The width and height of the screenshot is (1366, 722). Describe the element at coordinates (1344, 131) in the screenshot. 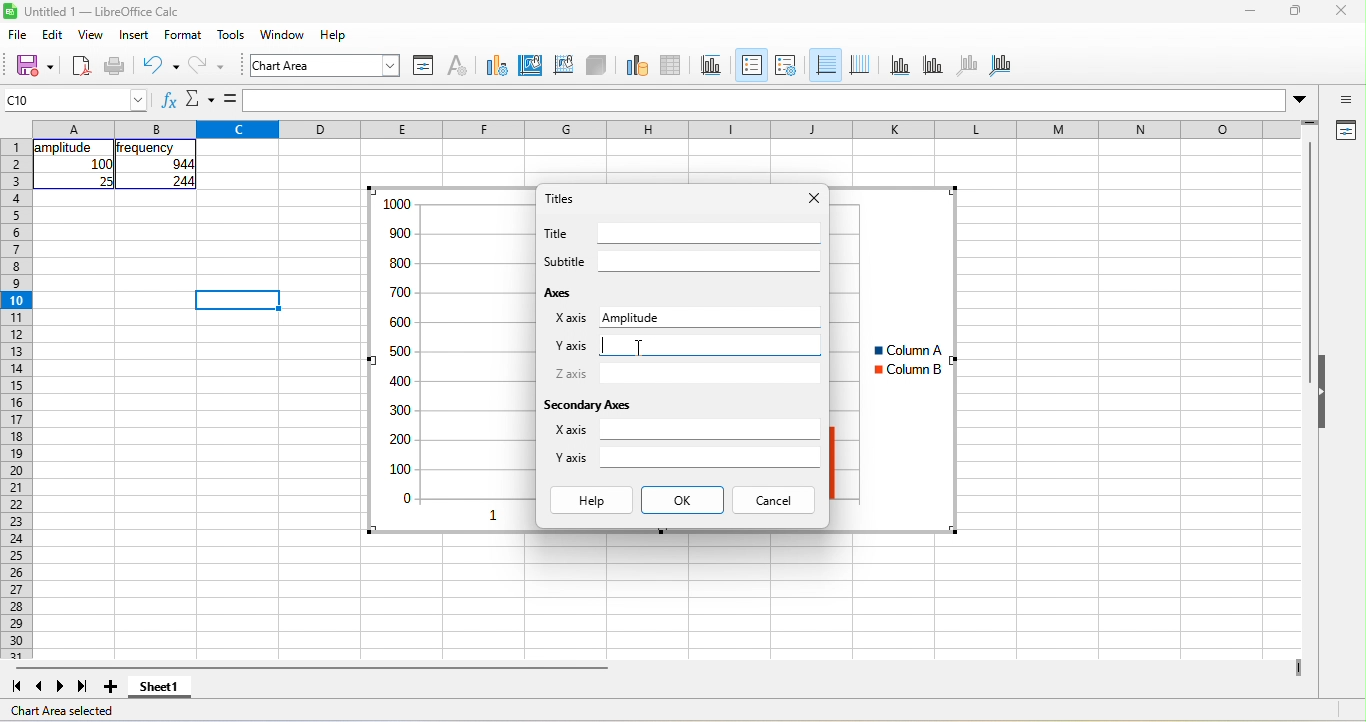

I see `properties` at that location.